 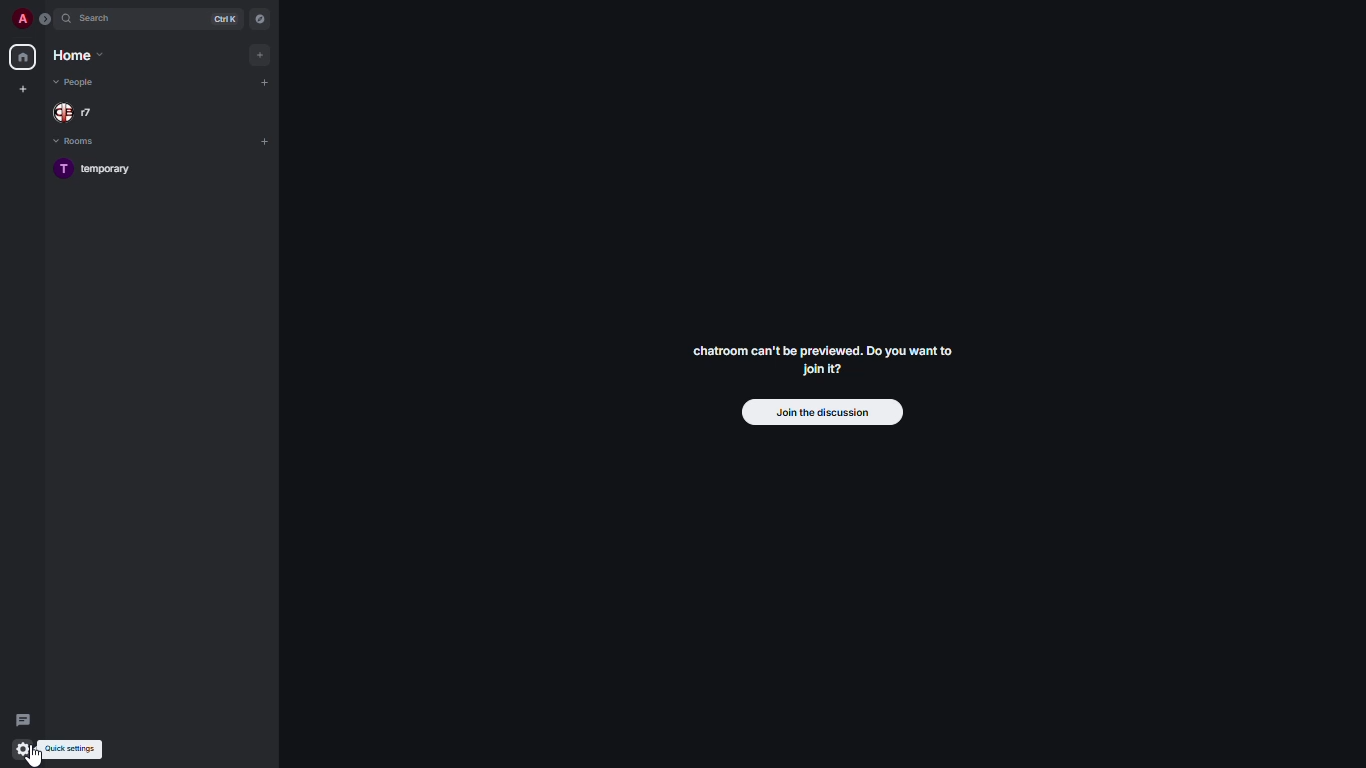 I want to click on join the discussion, so click(x=824, y=413).